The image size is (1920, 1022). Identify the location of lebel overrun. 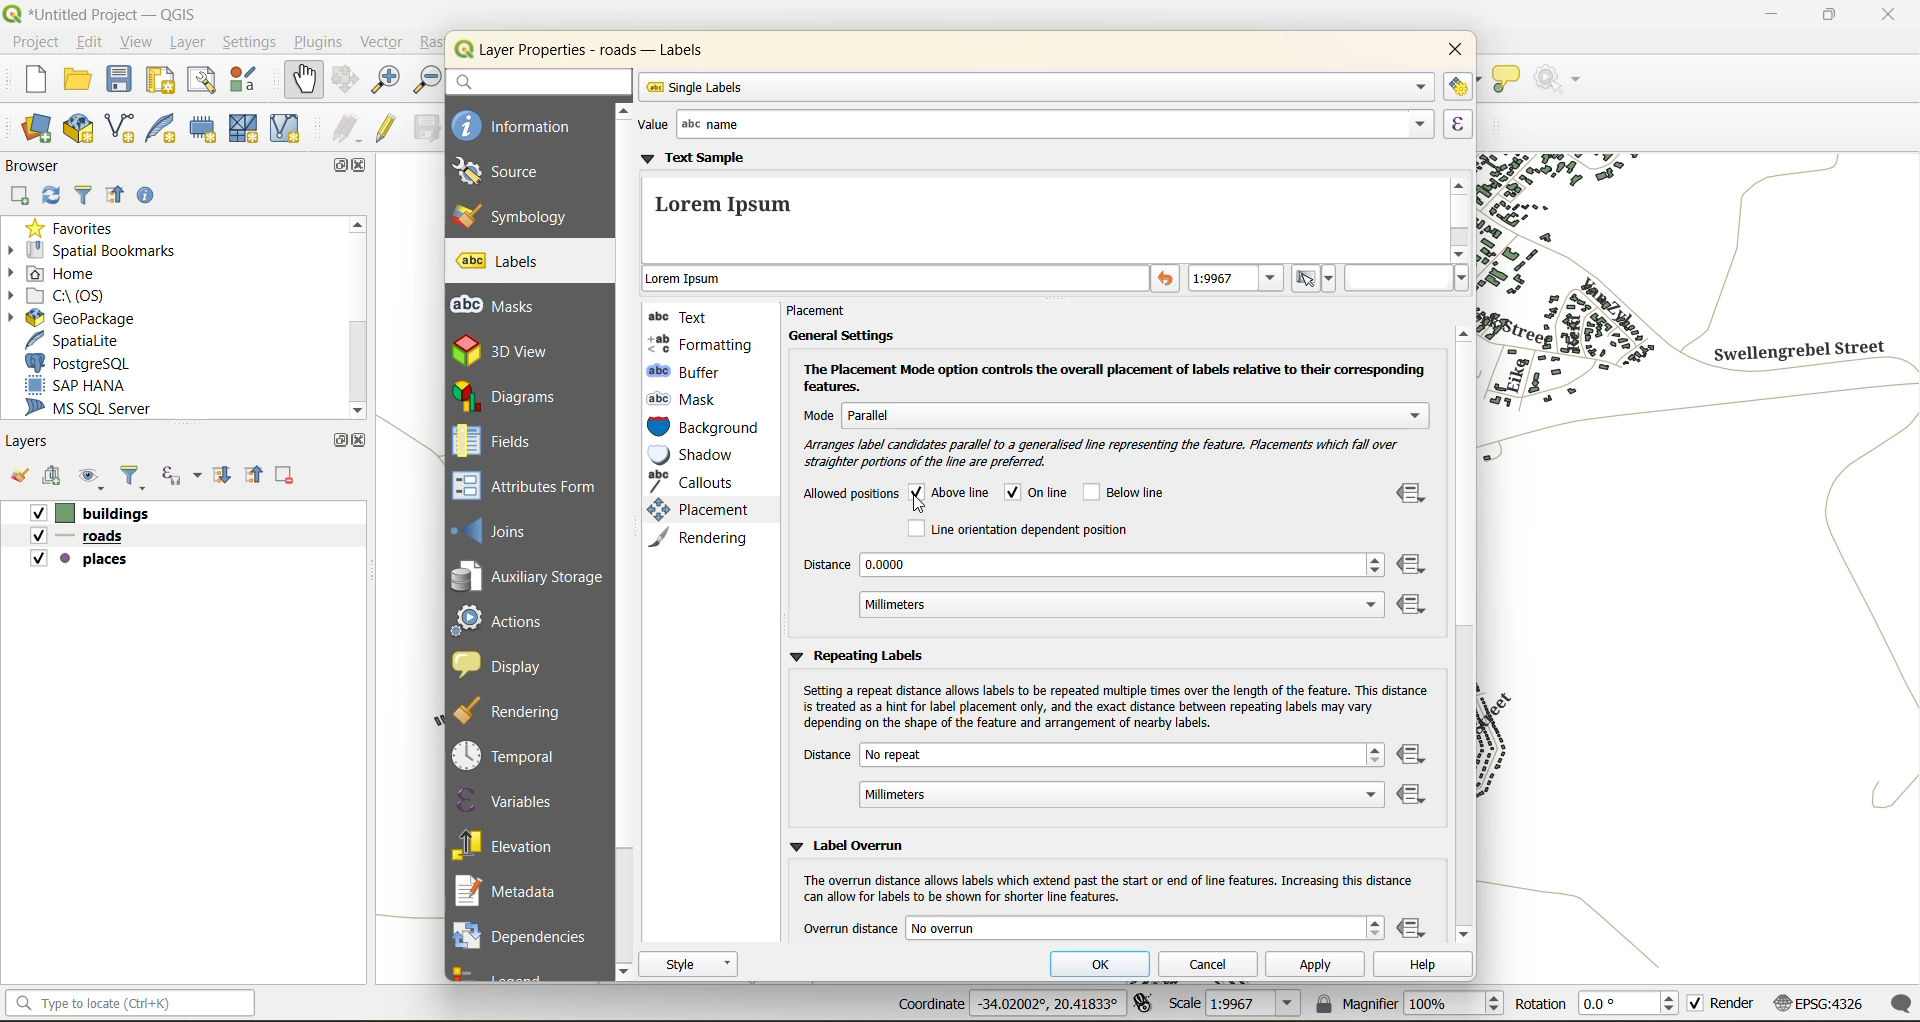
(1105, 871).